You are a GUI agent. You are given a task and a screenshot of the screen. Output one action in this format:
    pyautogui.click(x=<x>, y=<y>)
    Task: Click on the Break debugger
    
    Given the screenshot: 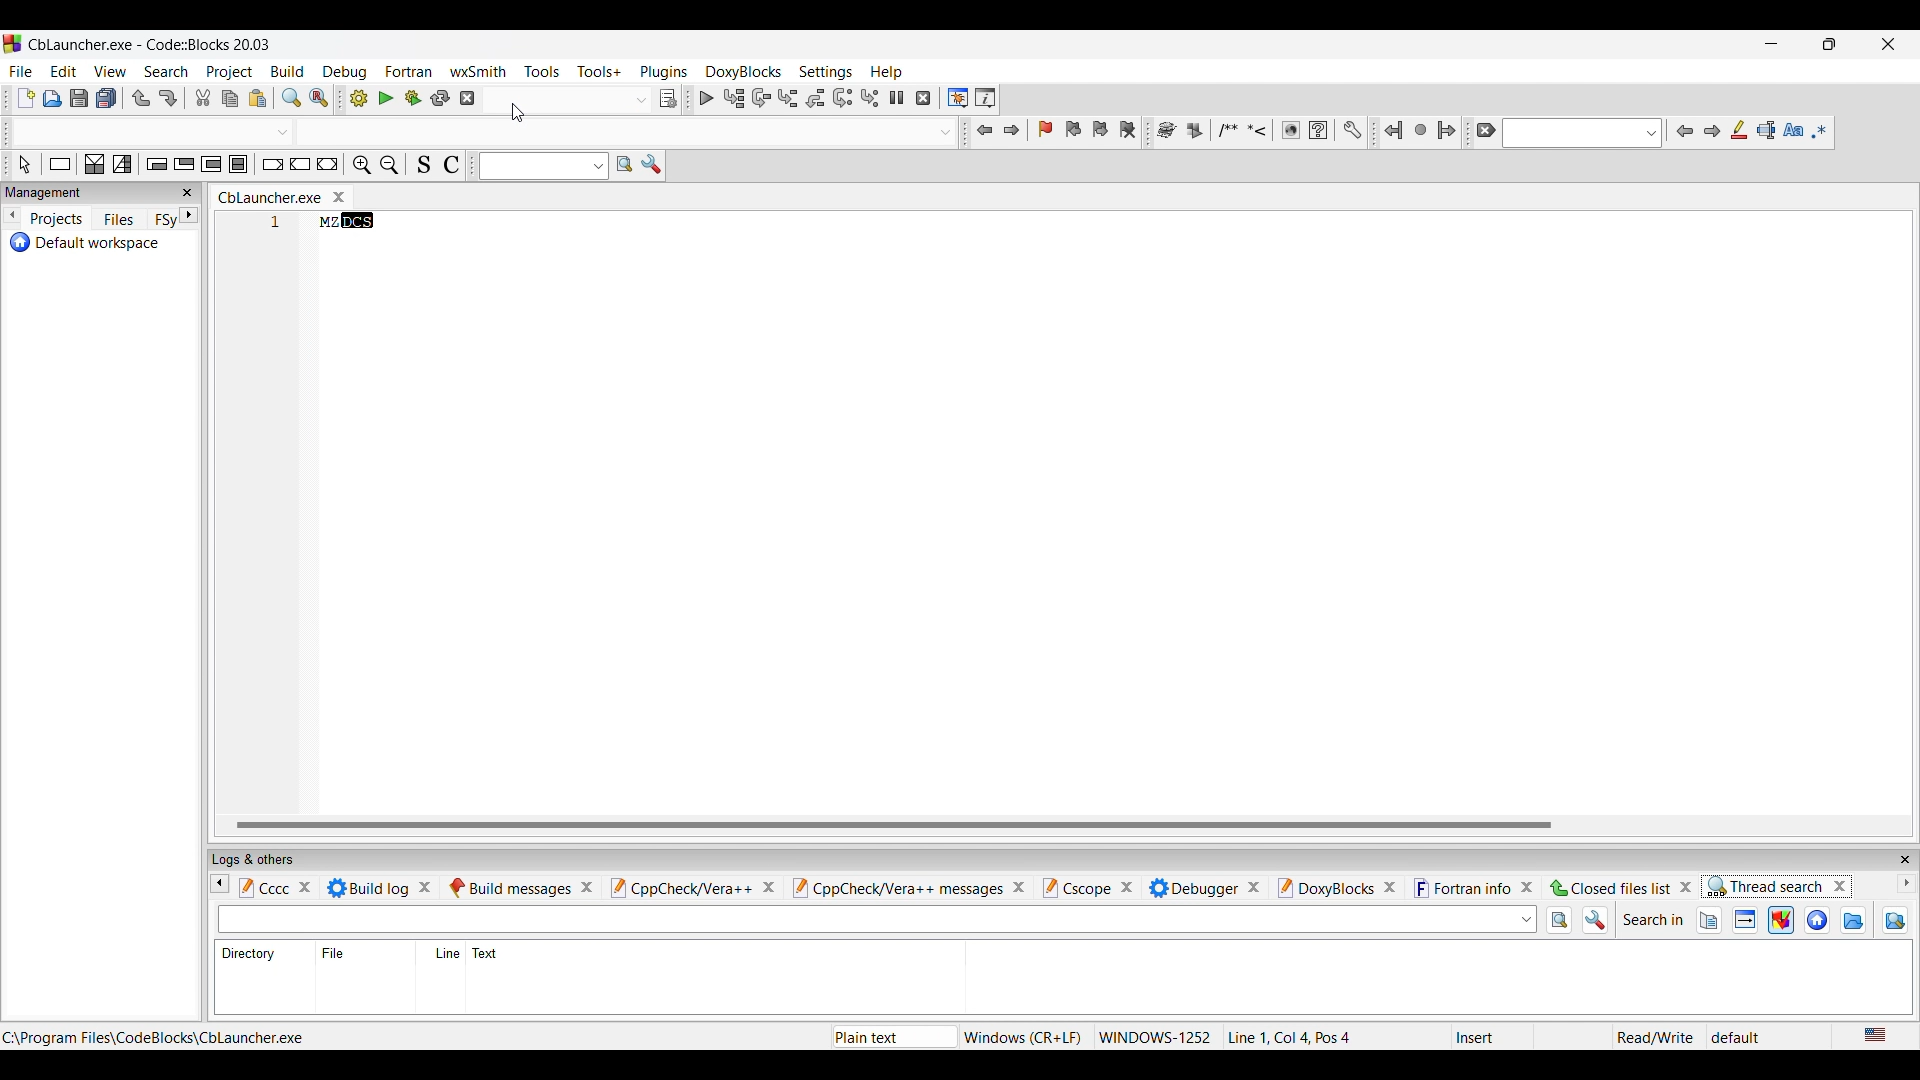 What is the action you would take?
    pyautogui.click(x=897, y=98)
    